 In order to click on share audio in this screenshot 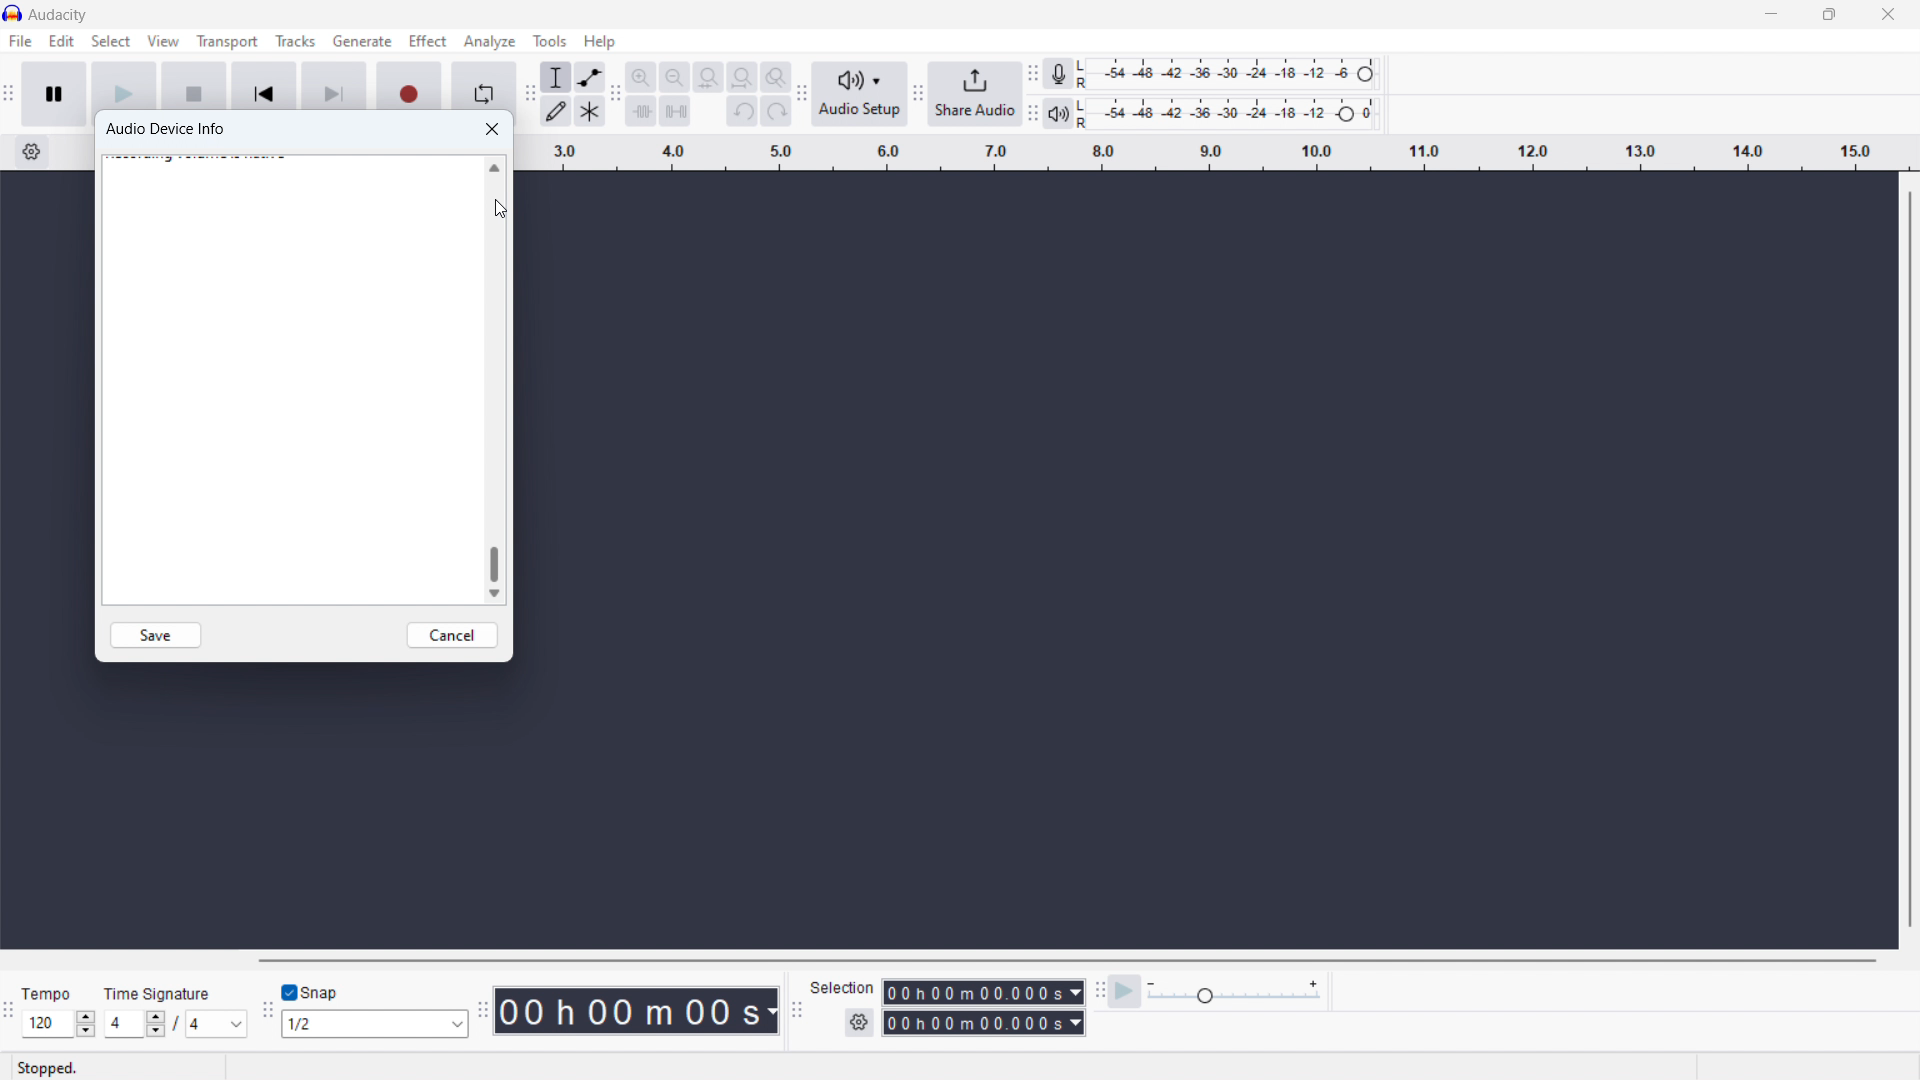, I will do `click(975, 95)`.